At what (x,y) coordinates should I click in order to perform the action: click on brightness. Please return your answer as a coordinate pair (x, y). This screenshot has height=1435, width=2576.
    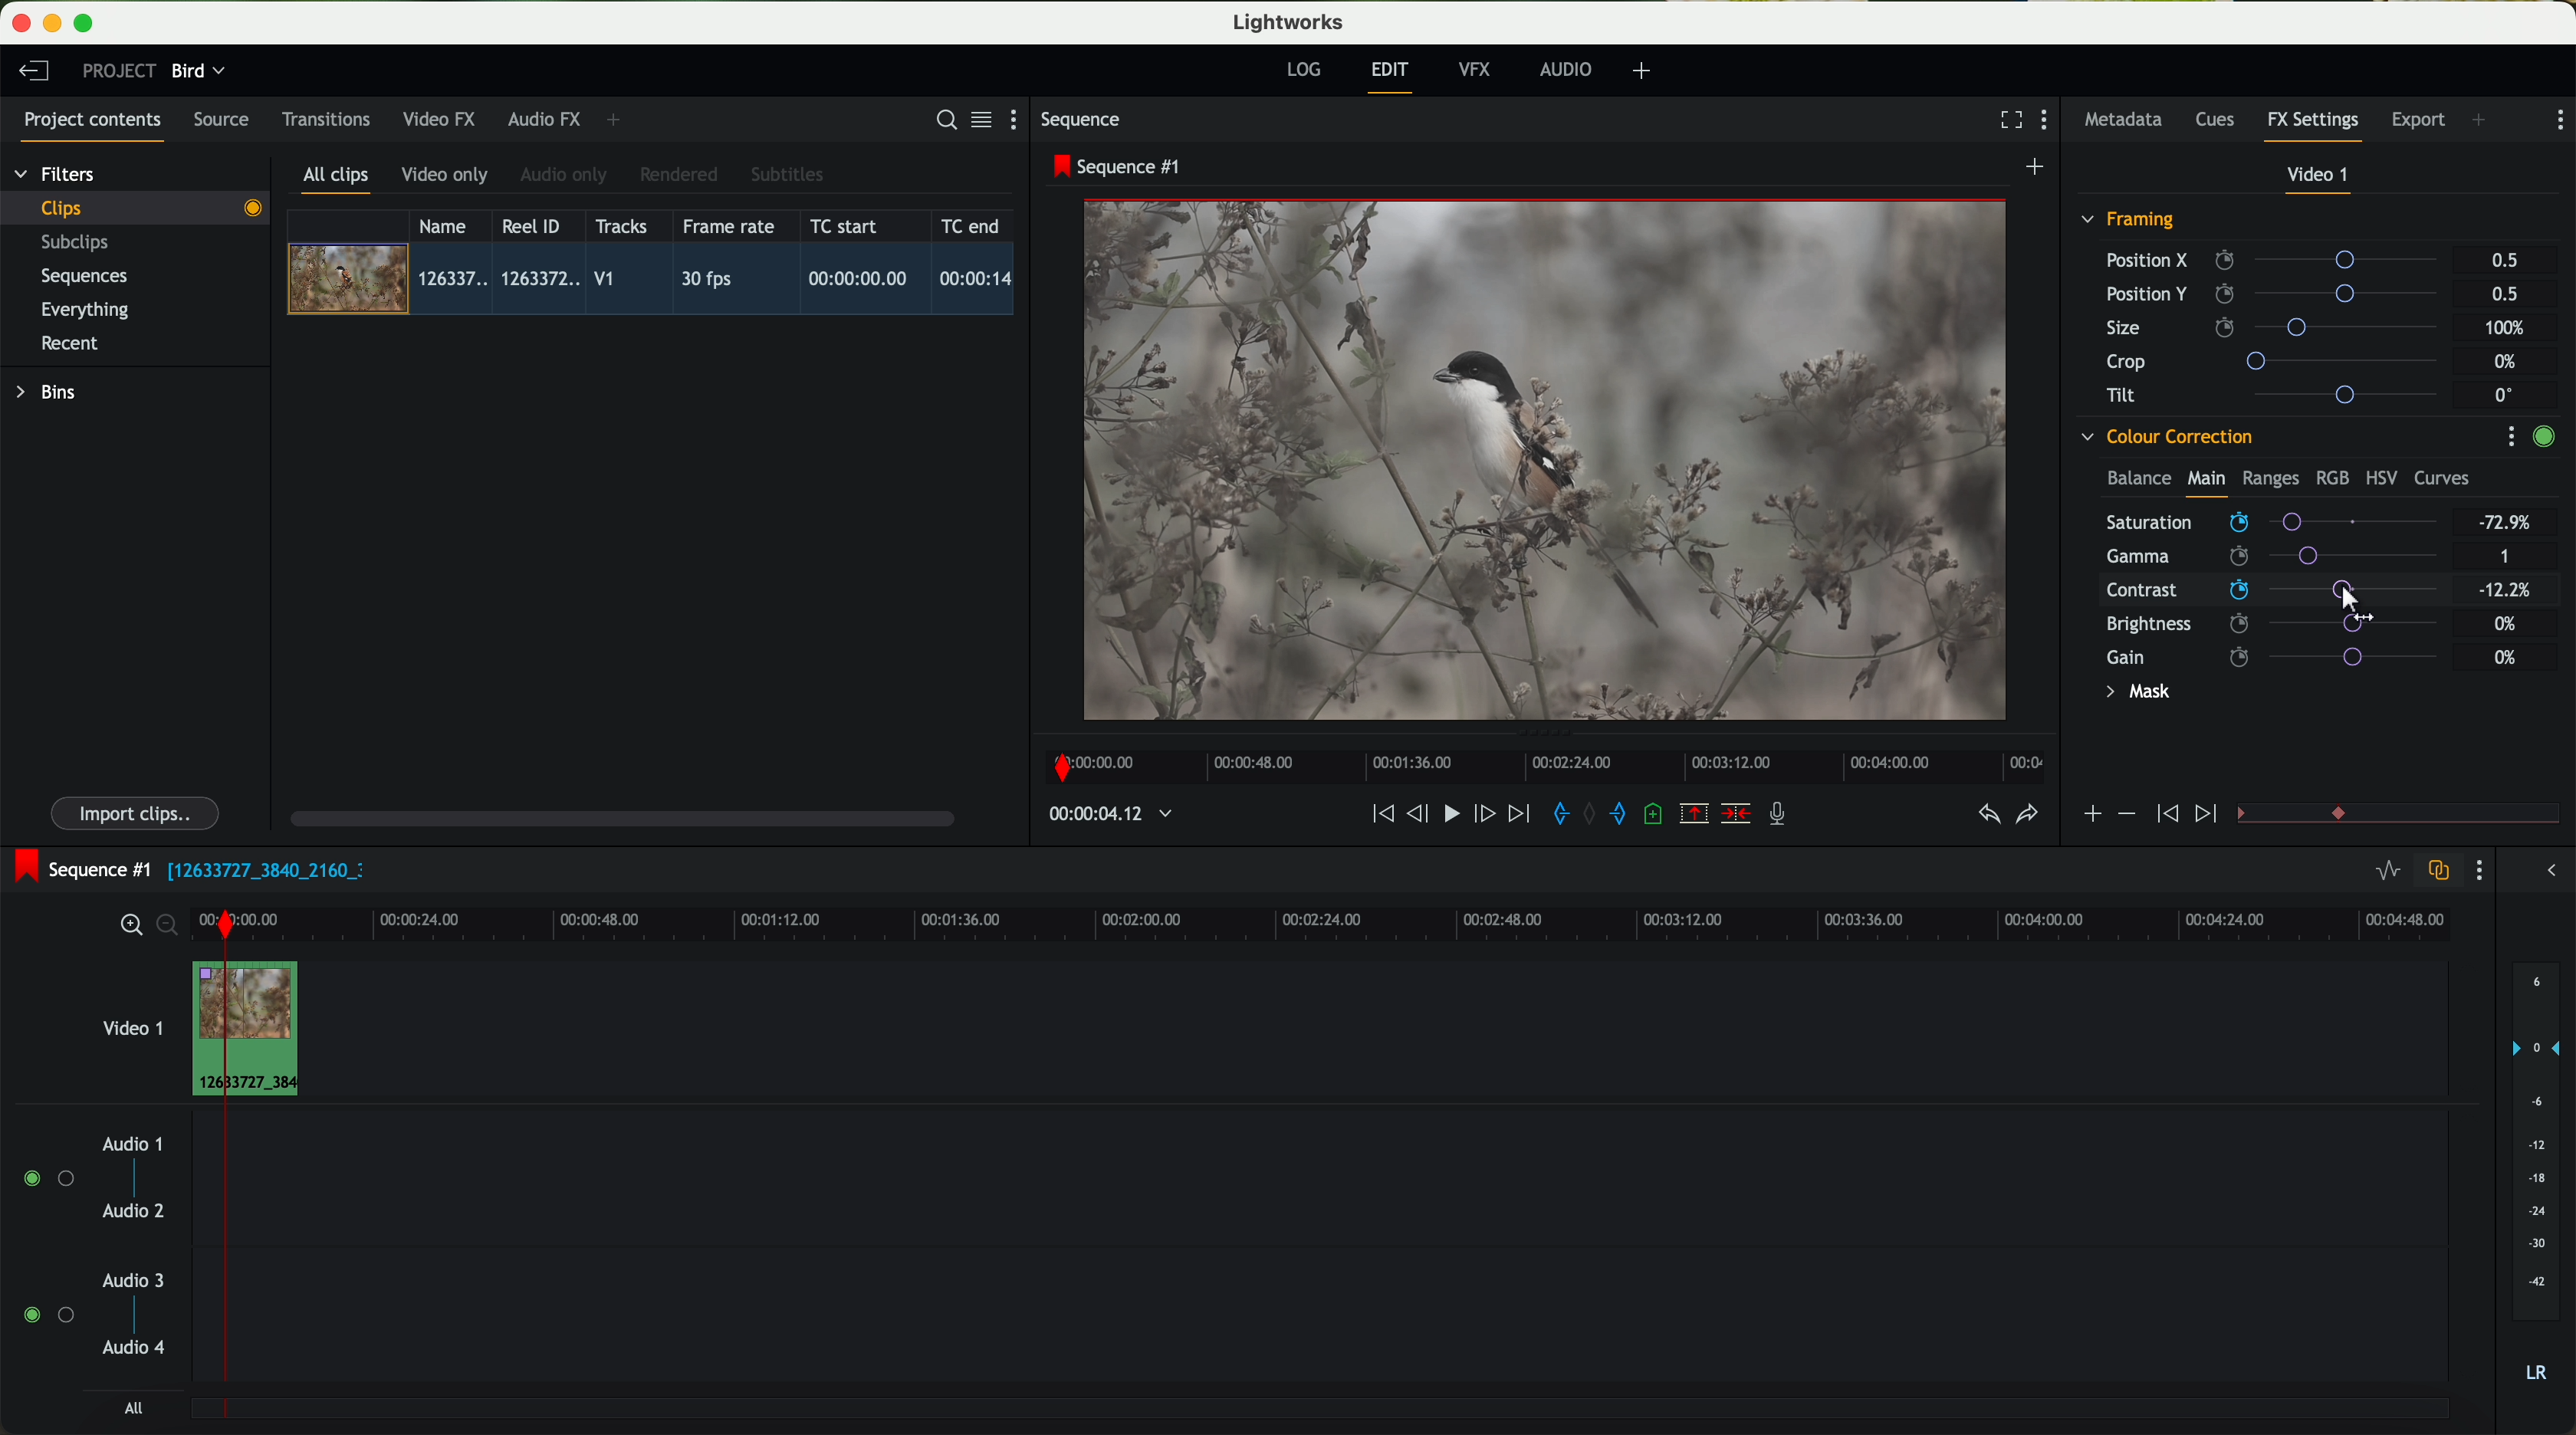
    Looking at the image, I should click on (2284, 624).